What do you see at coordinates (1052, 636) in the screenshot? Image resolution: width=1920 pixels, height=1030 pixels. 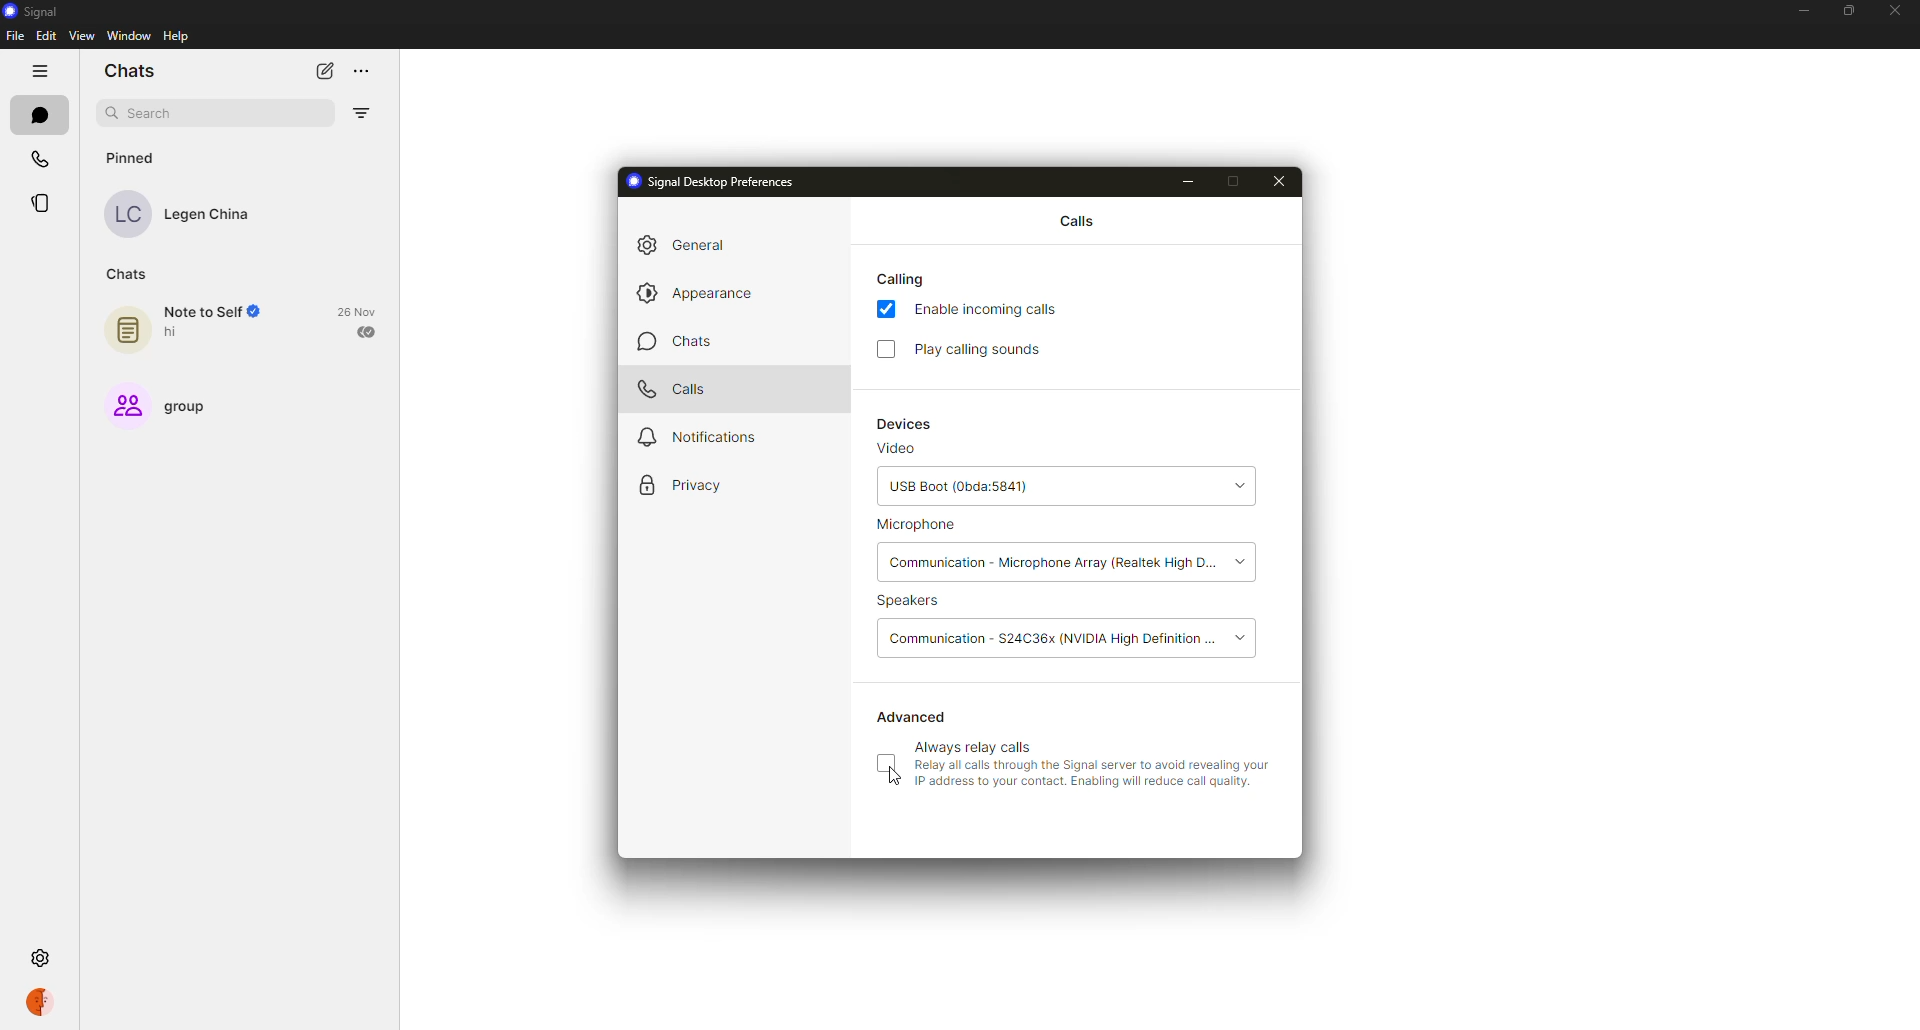 I see `| Communication - $24C36x (NVIDIA High Definition...` at bounding box center [1052, 636].